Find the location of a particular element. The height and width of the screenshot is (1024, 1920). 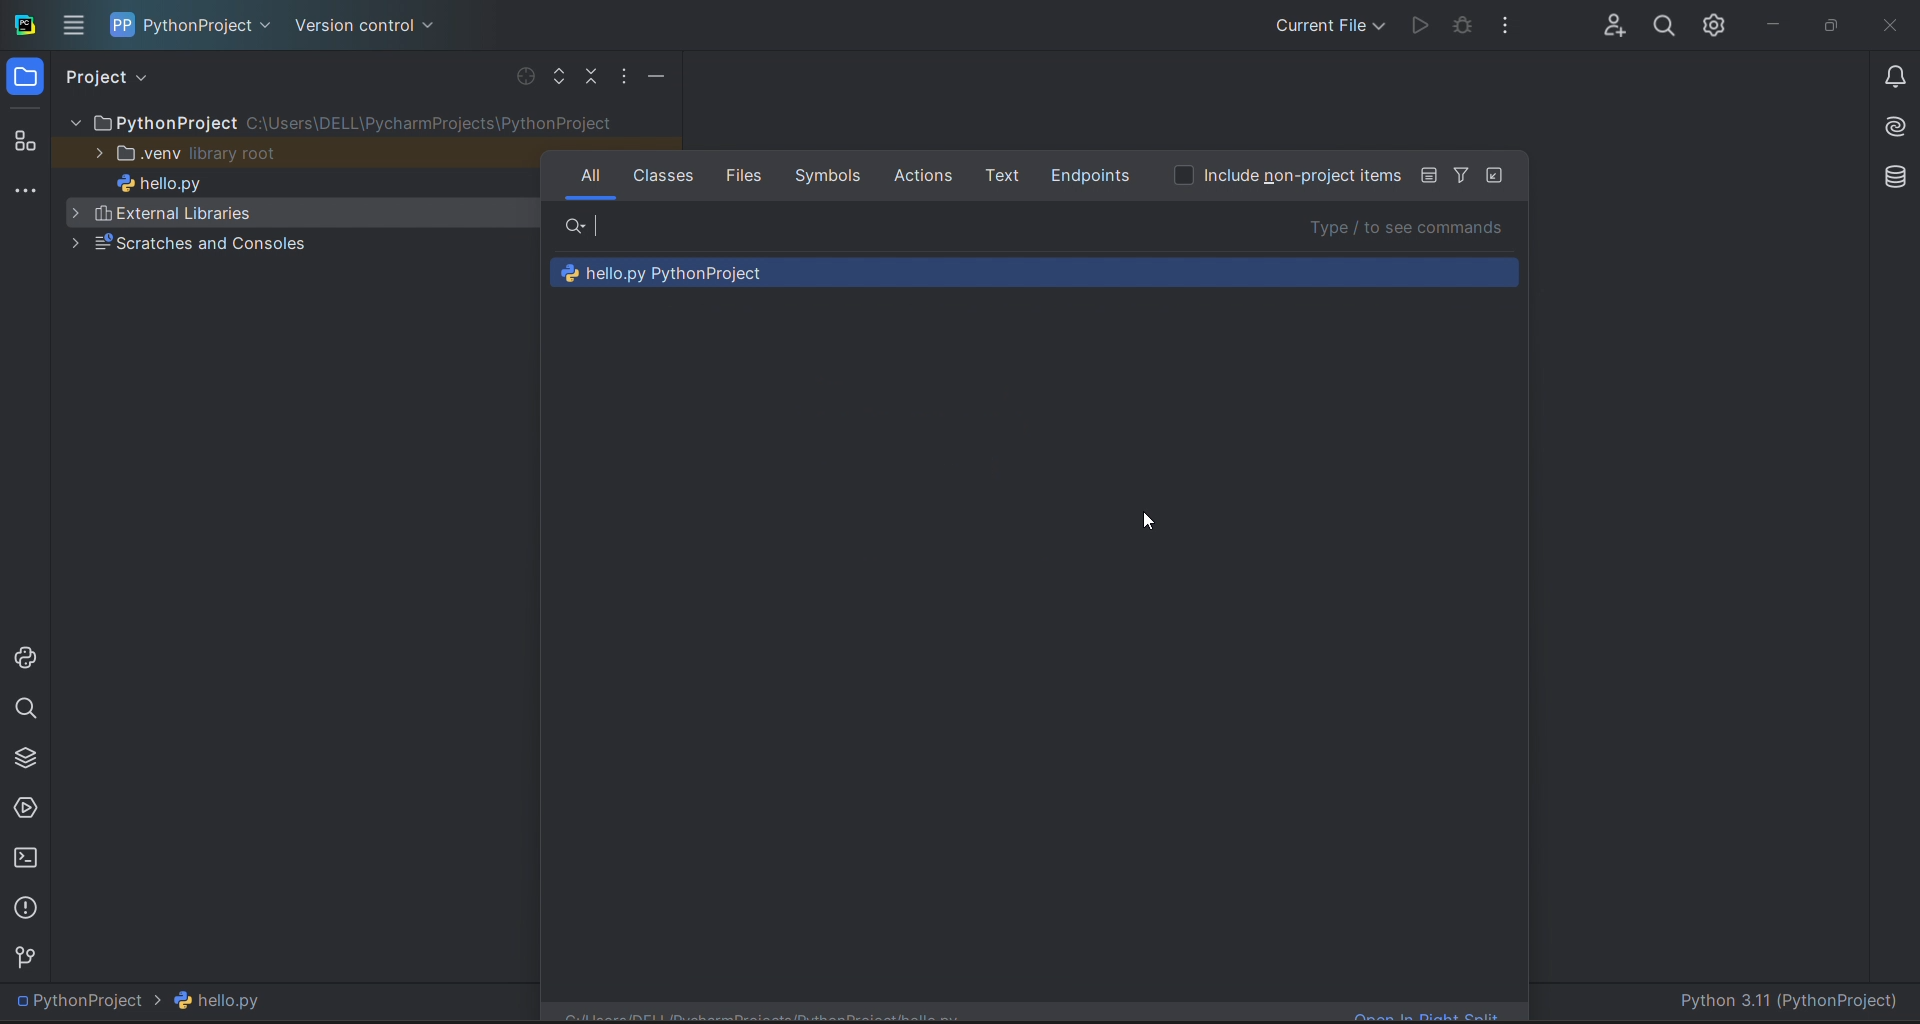

project view is located at coordinates (107, 77).